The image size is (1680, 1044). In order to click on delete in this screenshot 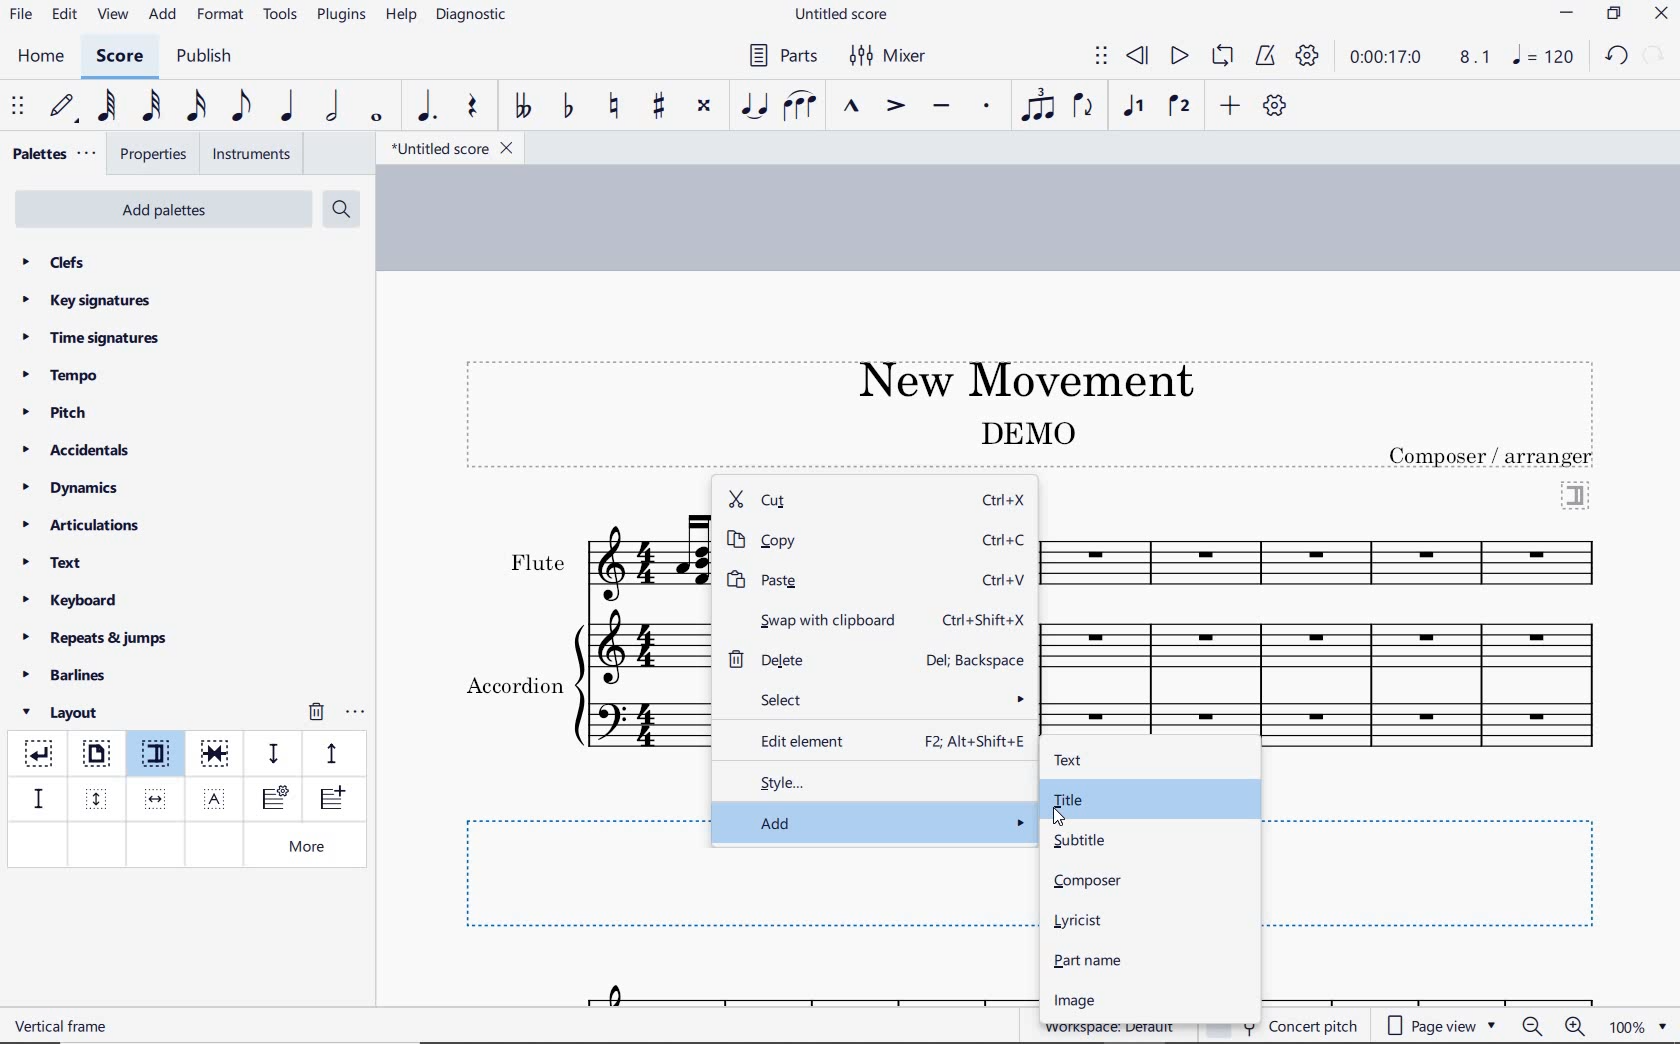, I will do `click(796, 658)`.